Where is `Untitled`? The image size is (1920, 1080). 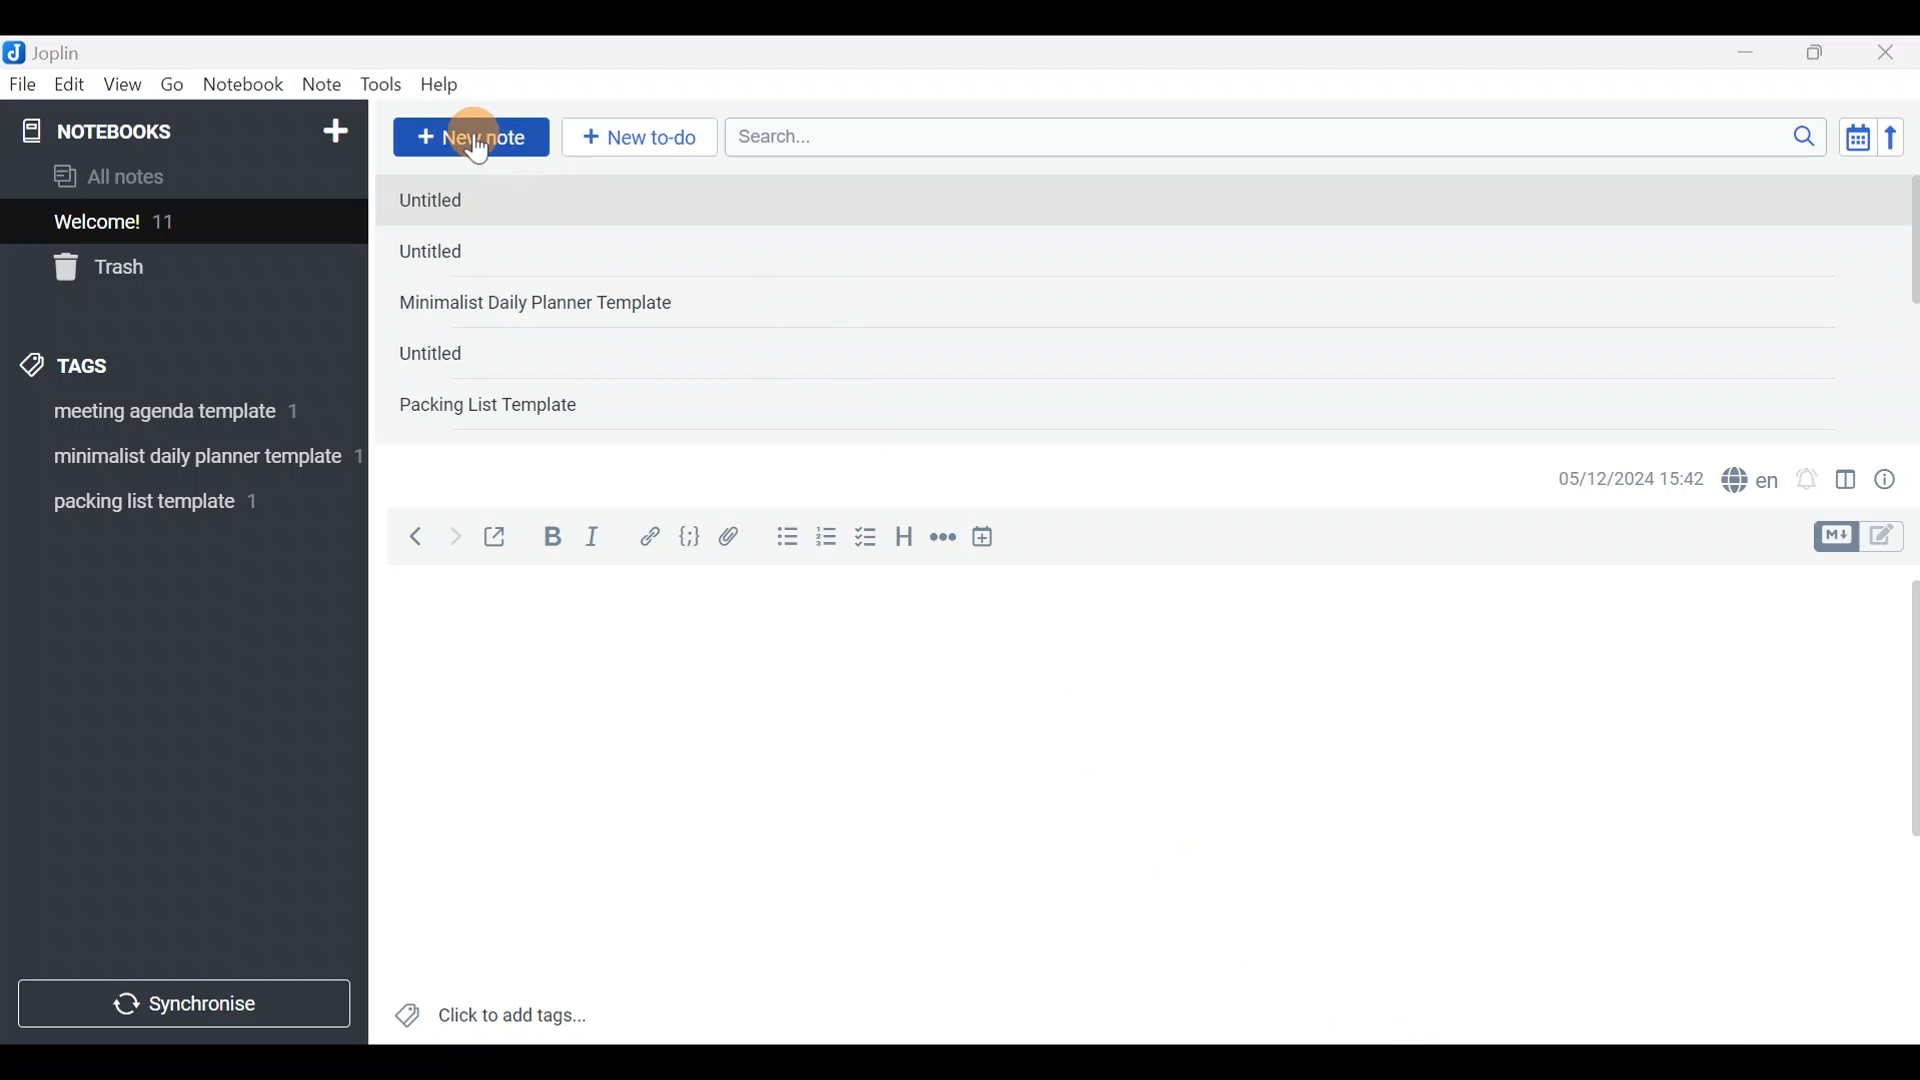 Untitled is located at coordinates (467, 201).